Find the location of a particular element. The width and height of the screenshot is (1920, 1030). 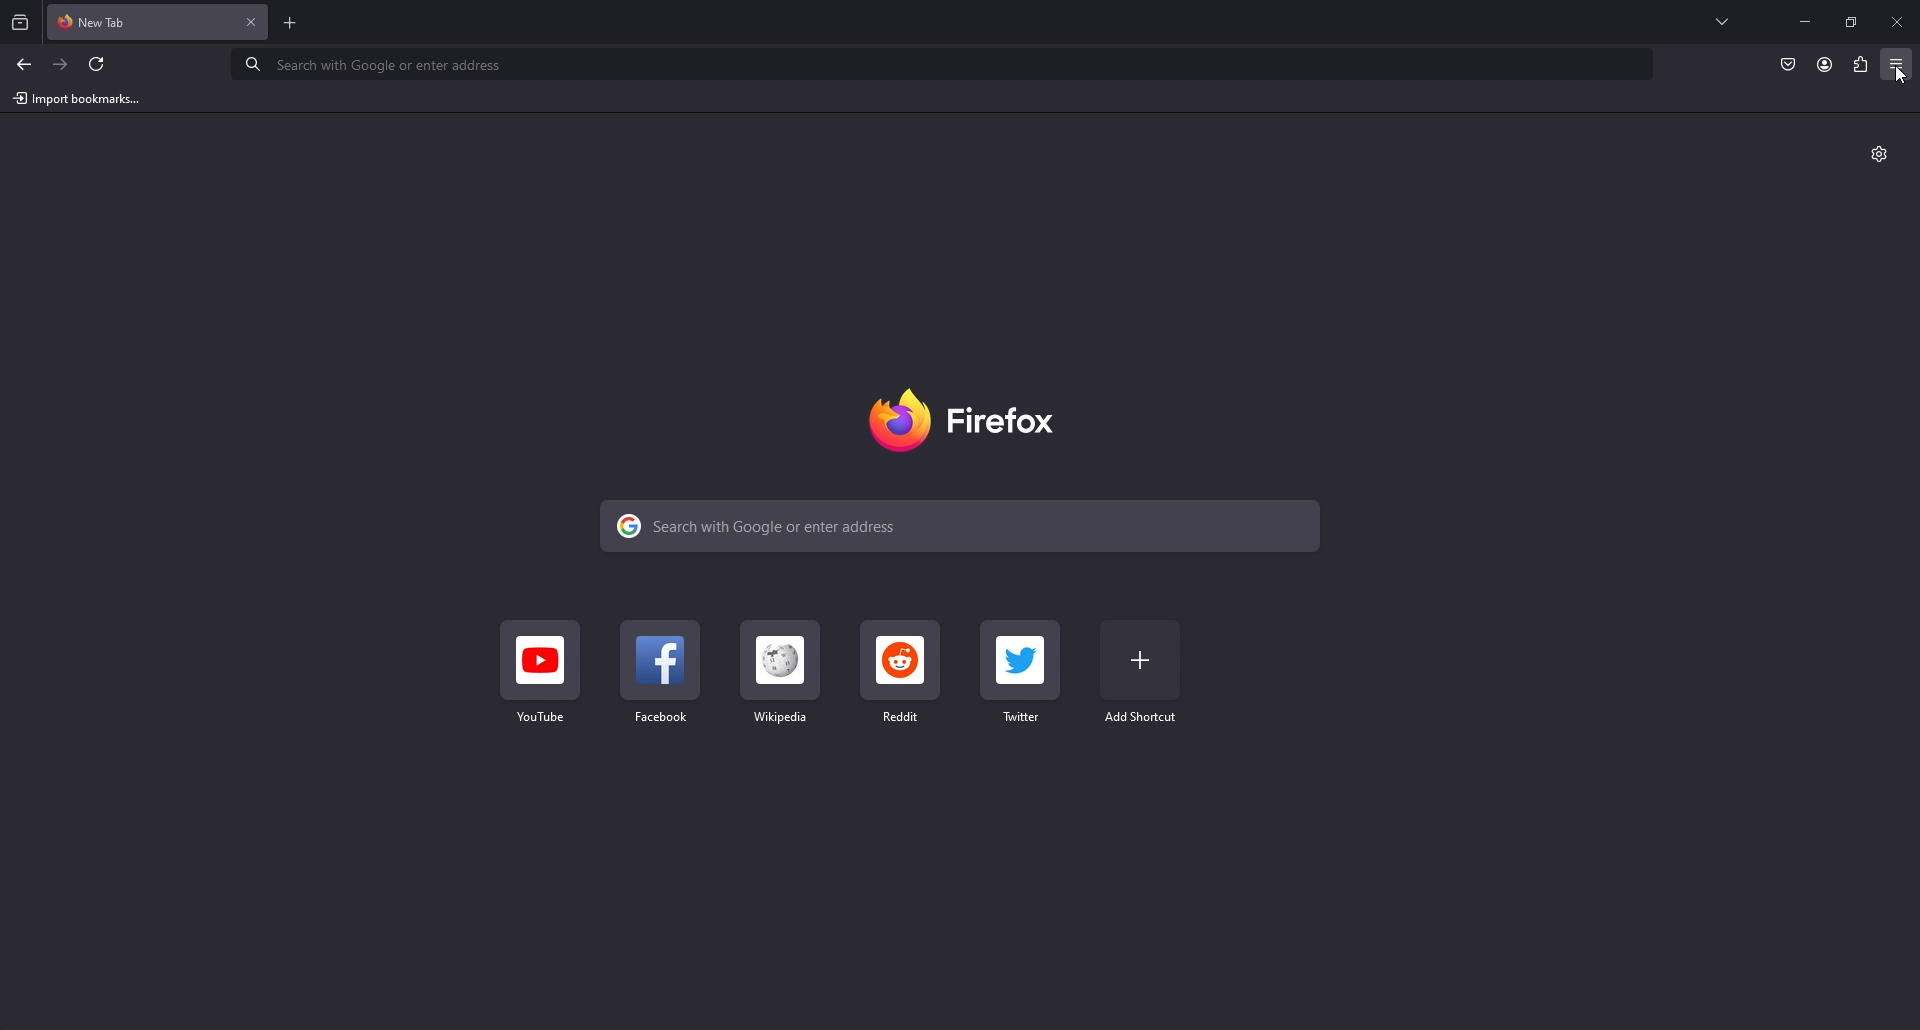

save to pocket is located at coordinates (1787, 66).